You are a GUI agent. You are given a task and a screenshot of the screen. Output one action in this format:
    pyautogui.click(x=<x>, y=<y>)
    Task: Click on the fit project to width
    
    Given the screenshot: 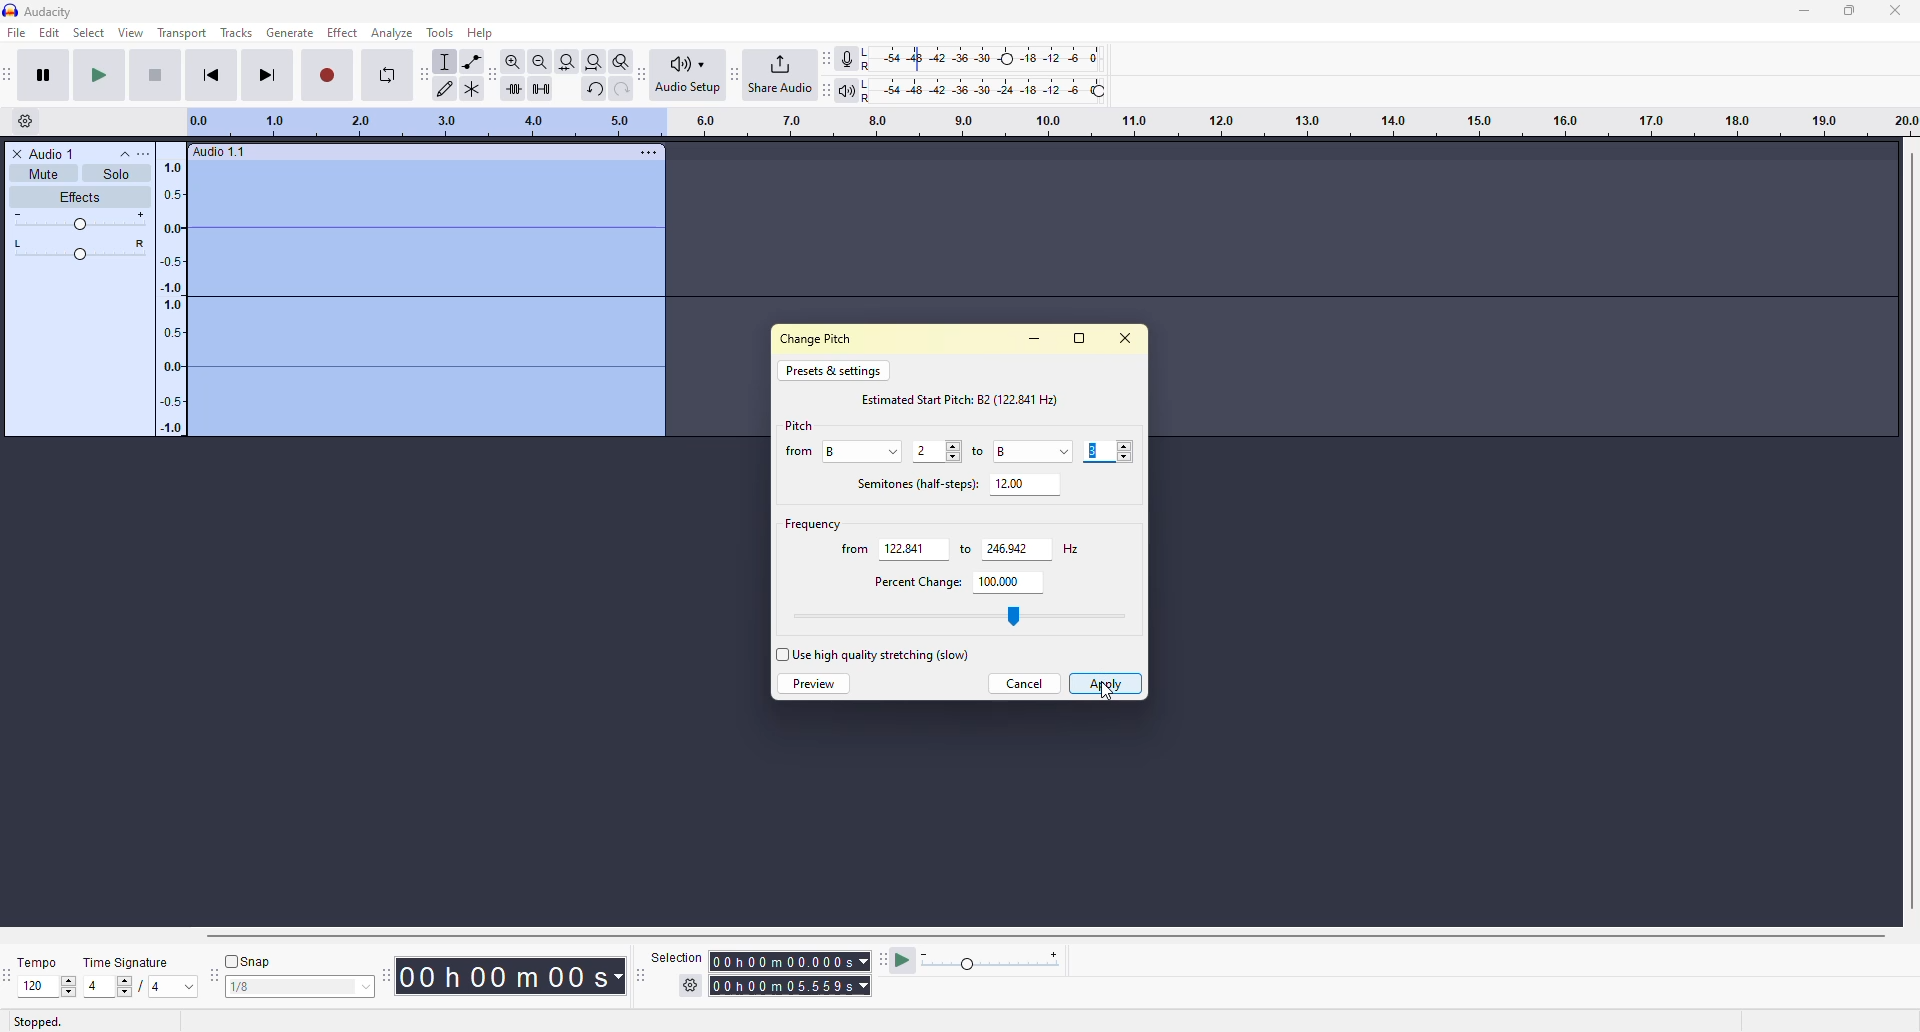 What is the action you would take?
    pyautogui.click(x=595, y=62)
    